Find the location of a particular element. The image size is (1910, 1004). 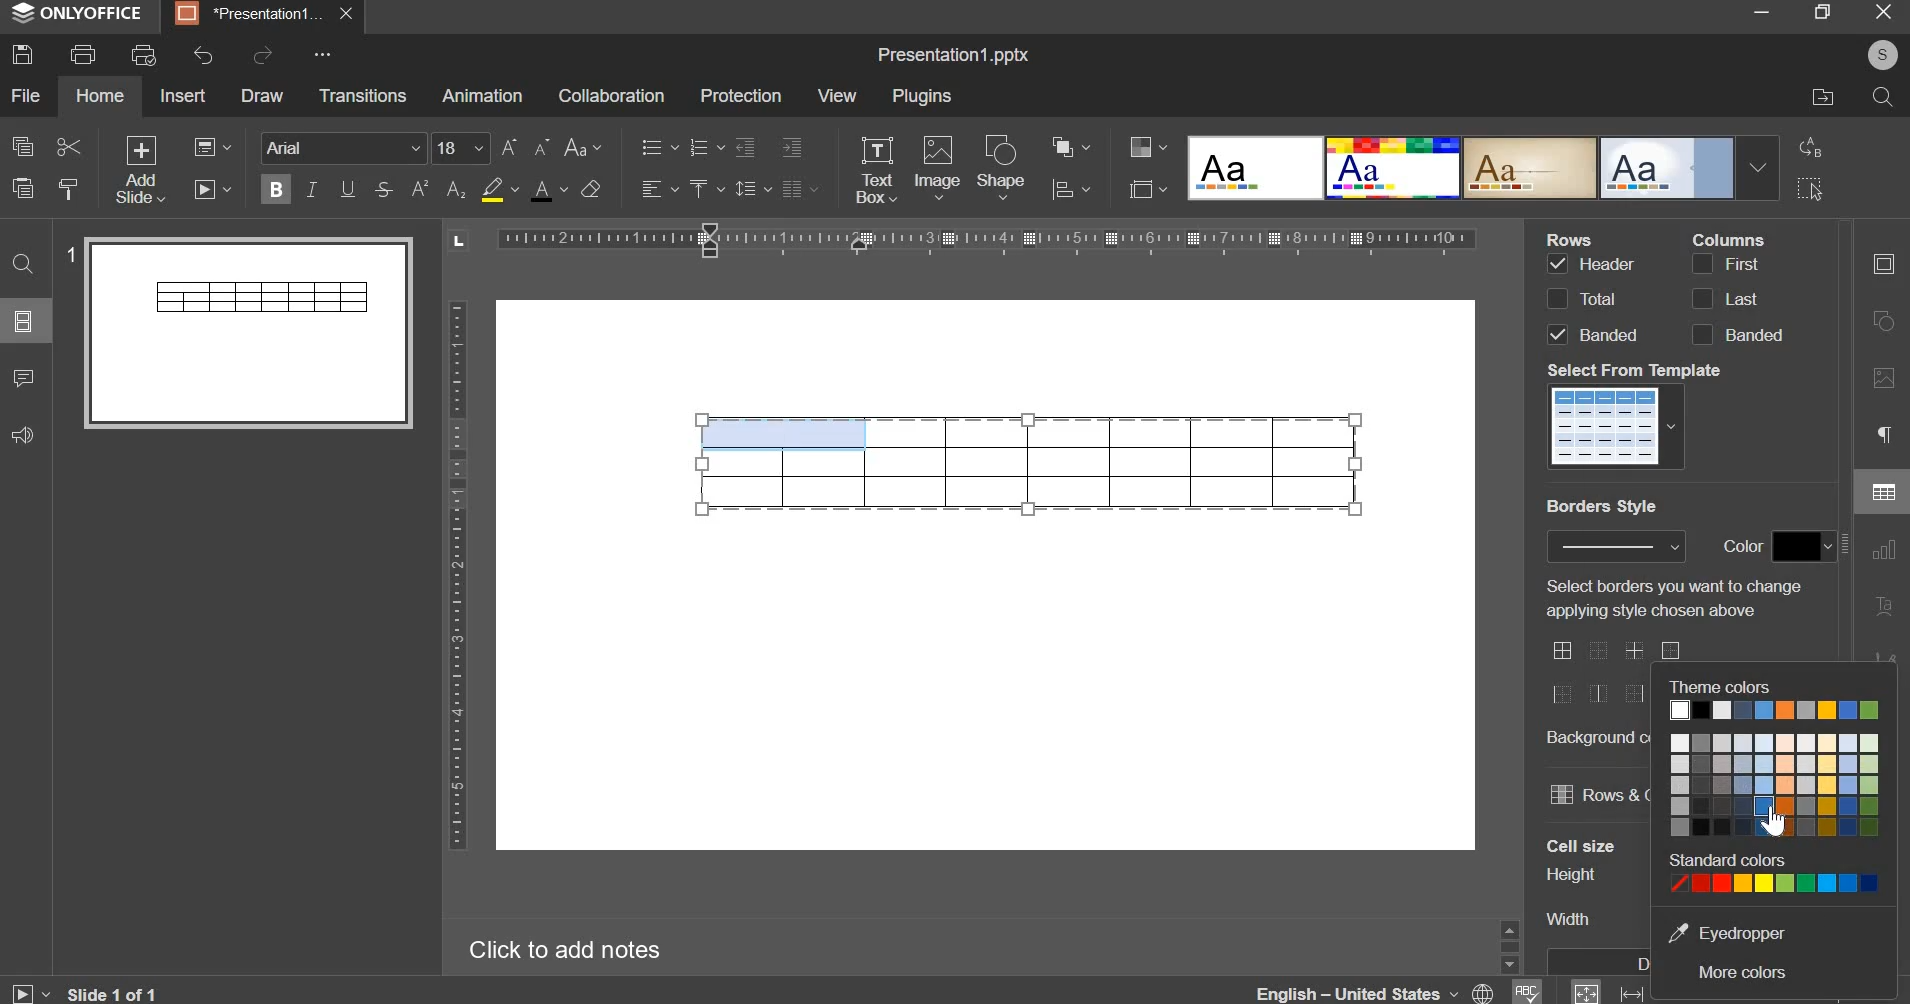

plugins is located at coordinates (923, 96).